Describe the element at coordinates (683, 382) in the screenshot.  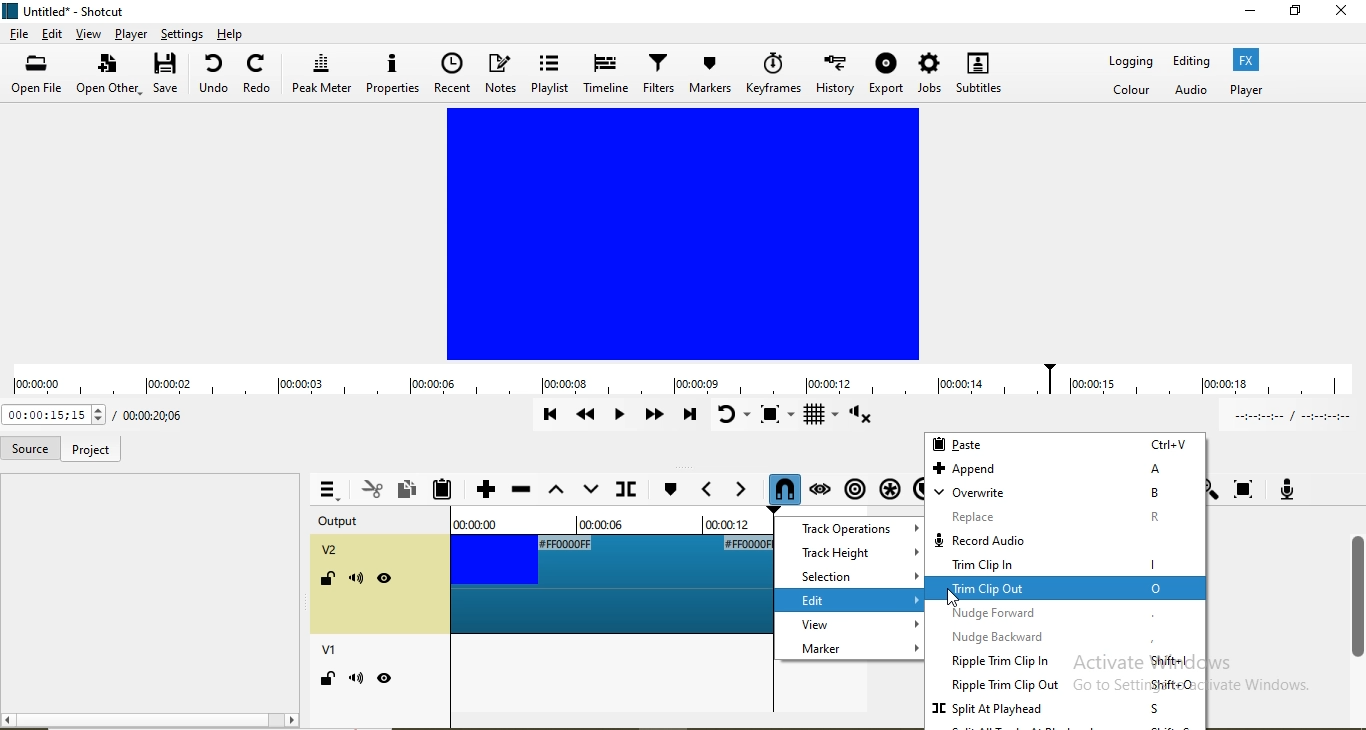
I see `timeline` at that location.